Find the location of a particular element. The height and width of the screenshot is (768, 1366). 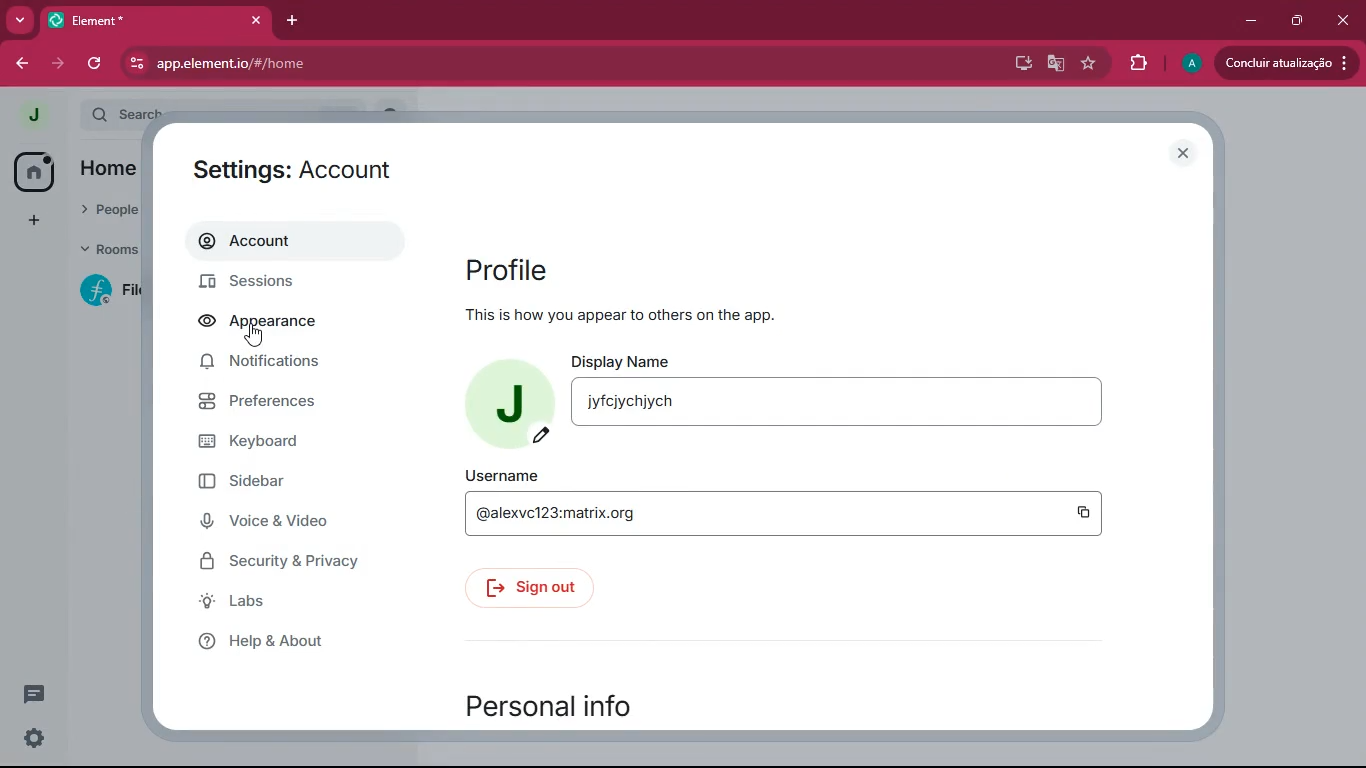

profile is located at coordinates (502, 399).